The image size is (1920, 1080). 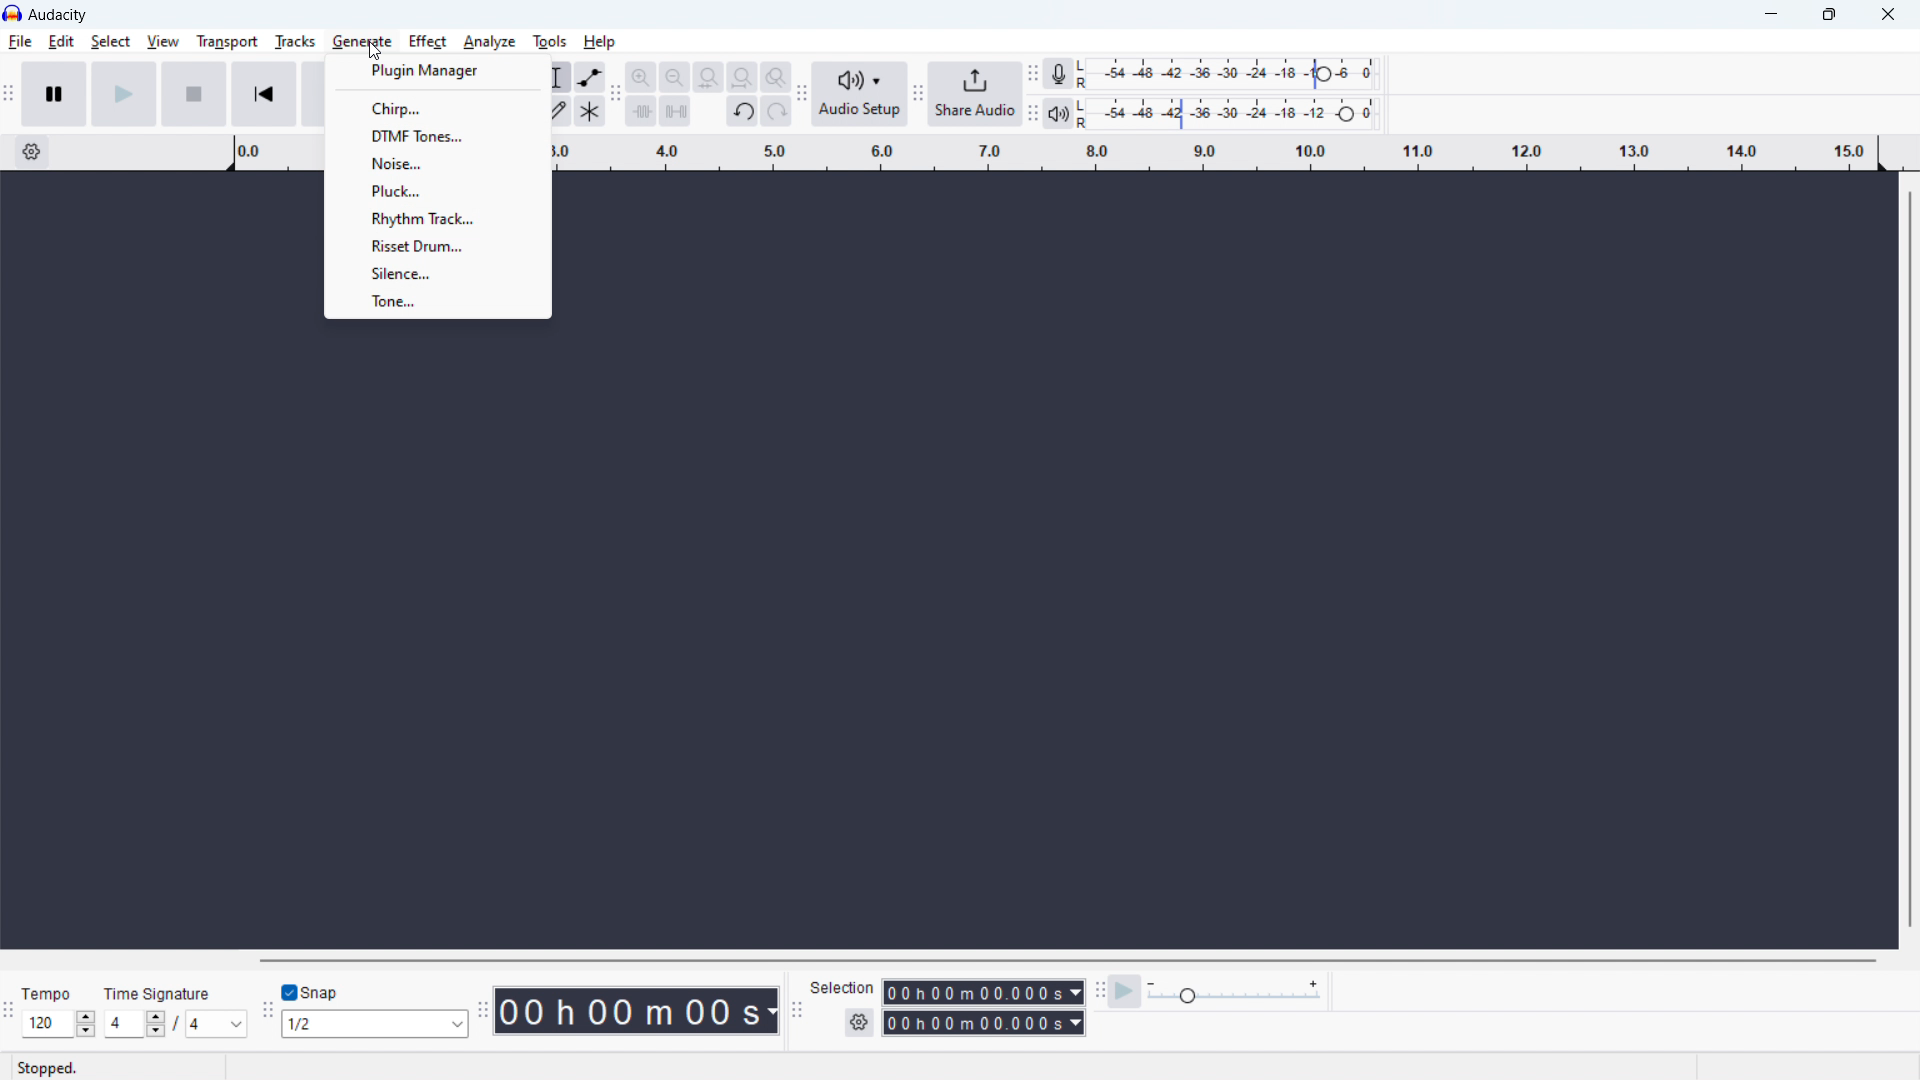 What do you see at coordinates (641, 110) in the screenshot?
I see `trim audio outside selection` at bounding box center [641, 110].